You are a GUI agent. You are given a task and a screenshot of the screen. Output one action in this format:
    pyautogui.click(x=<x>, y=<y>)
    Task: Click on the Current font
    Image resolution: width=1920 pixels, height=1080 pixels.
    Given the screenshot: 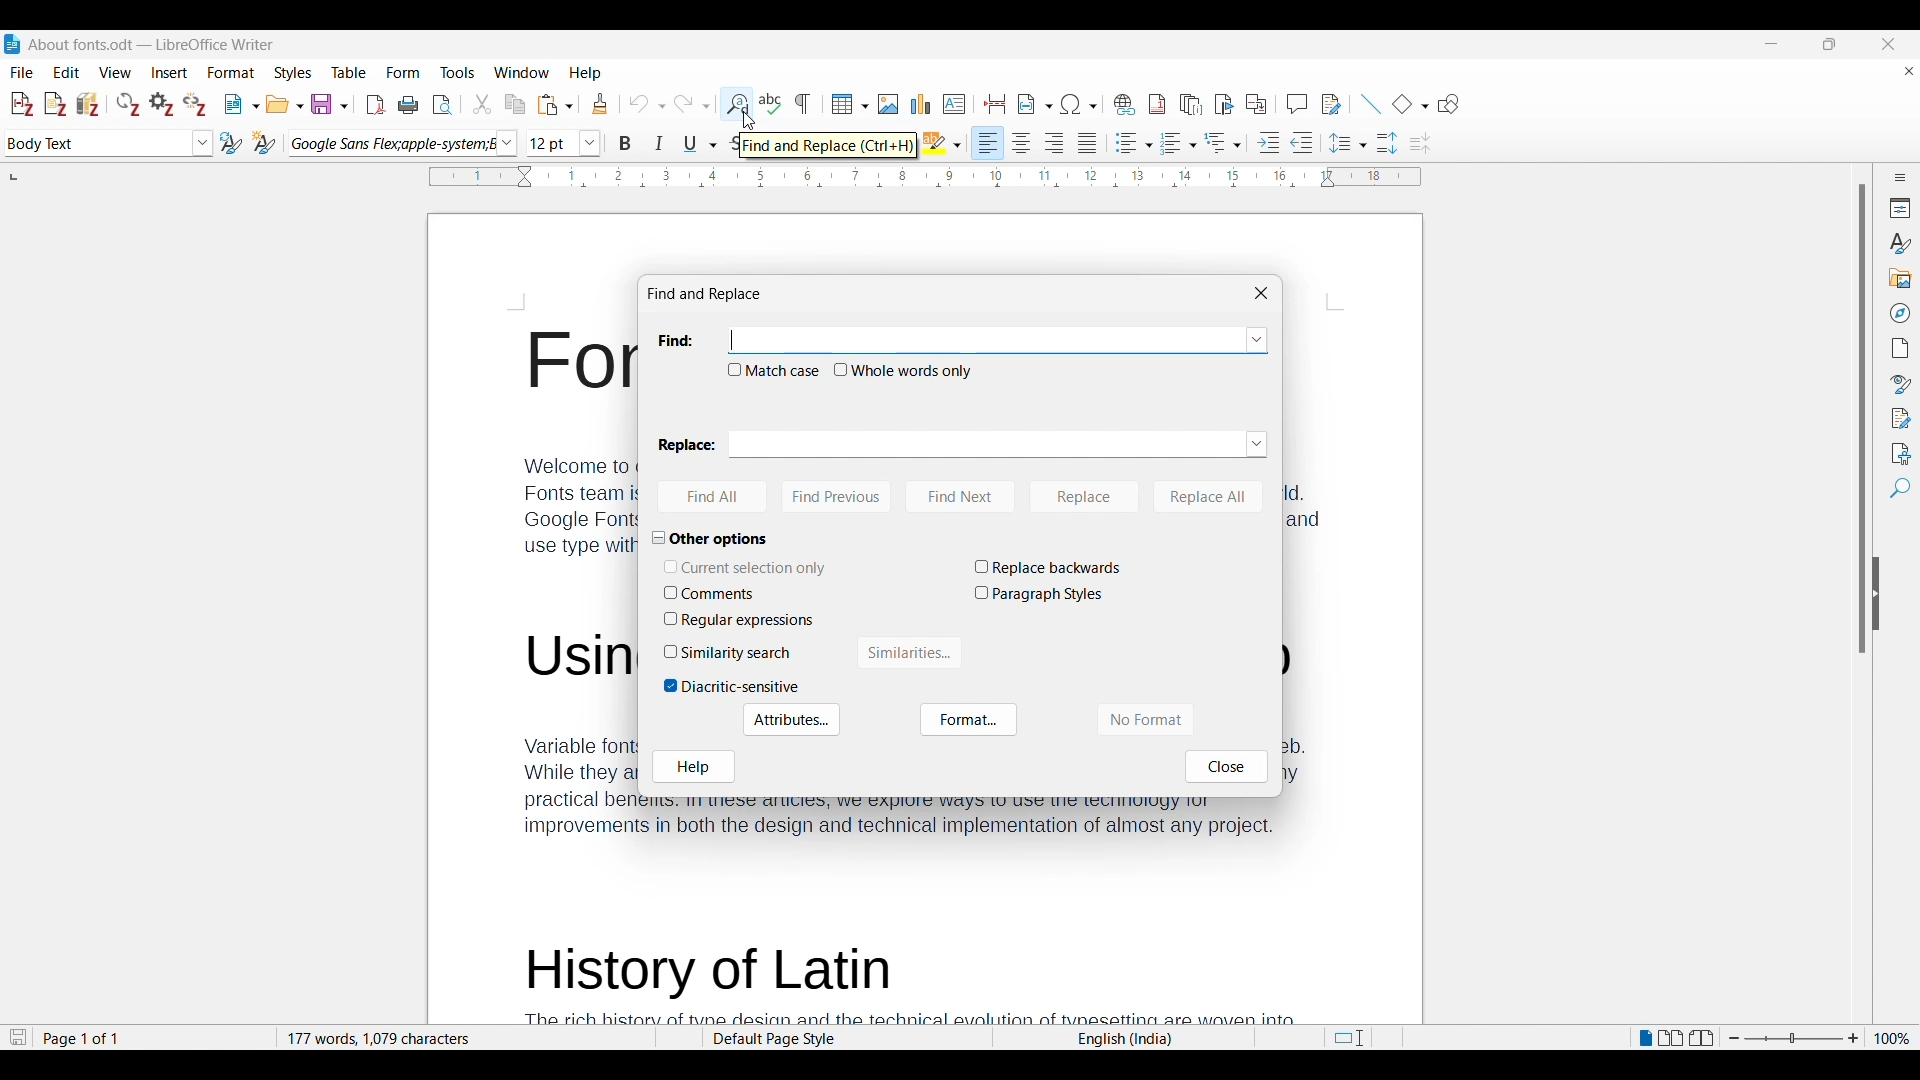 What is the action you would take?
    pyautogui.click(x=392, y=144)
    